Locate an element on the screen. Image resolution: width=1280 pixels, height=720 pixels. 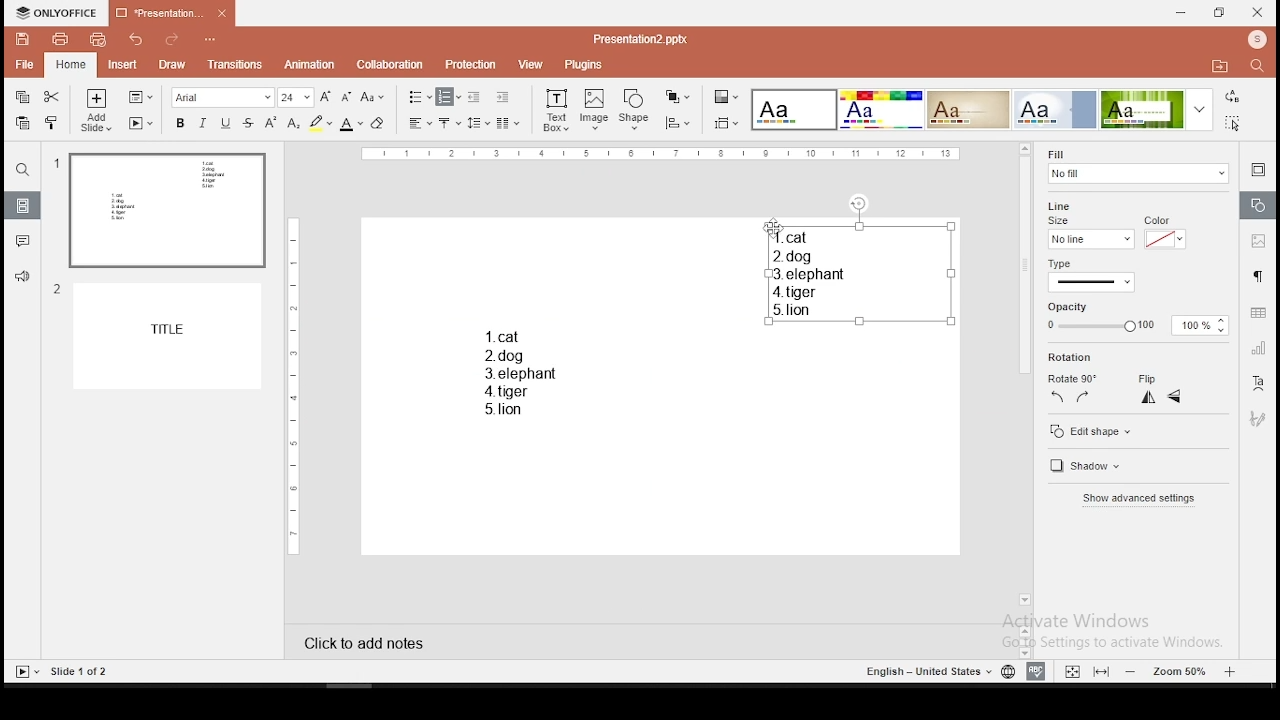
text box is located at coordinates (555, 111).